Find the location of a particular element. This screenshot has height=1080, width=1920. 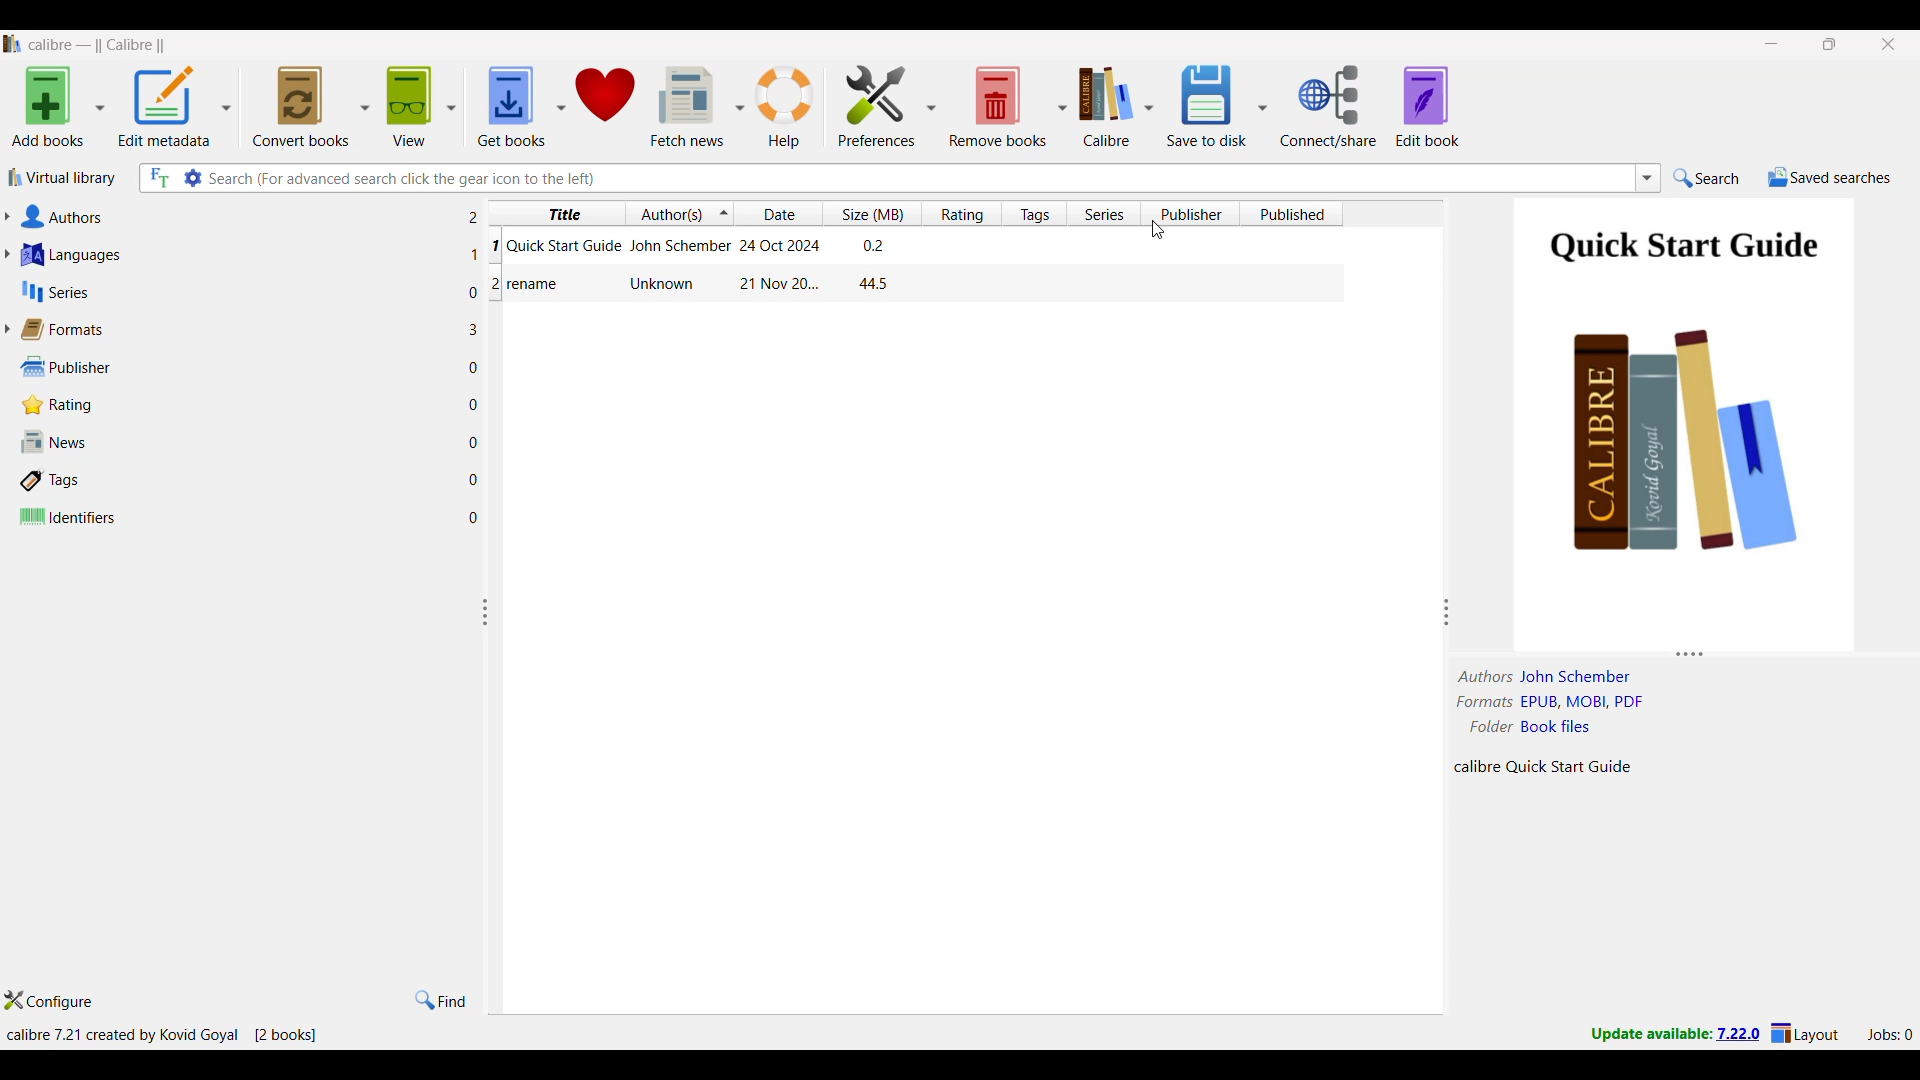

Options to edit metadata is located at coordinates (175, 106).